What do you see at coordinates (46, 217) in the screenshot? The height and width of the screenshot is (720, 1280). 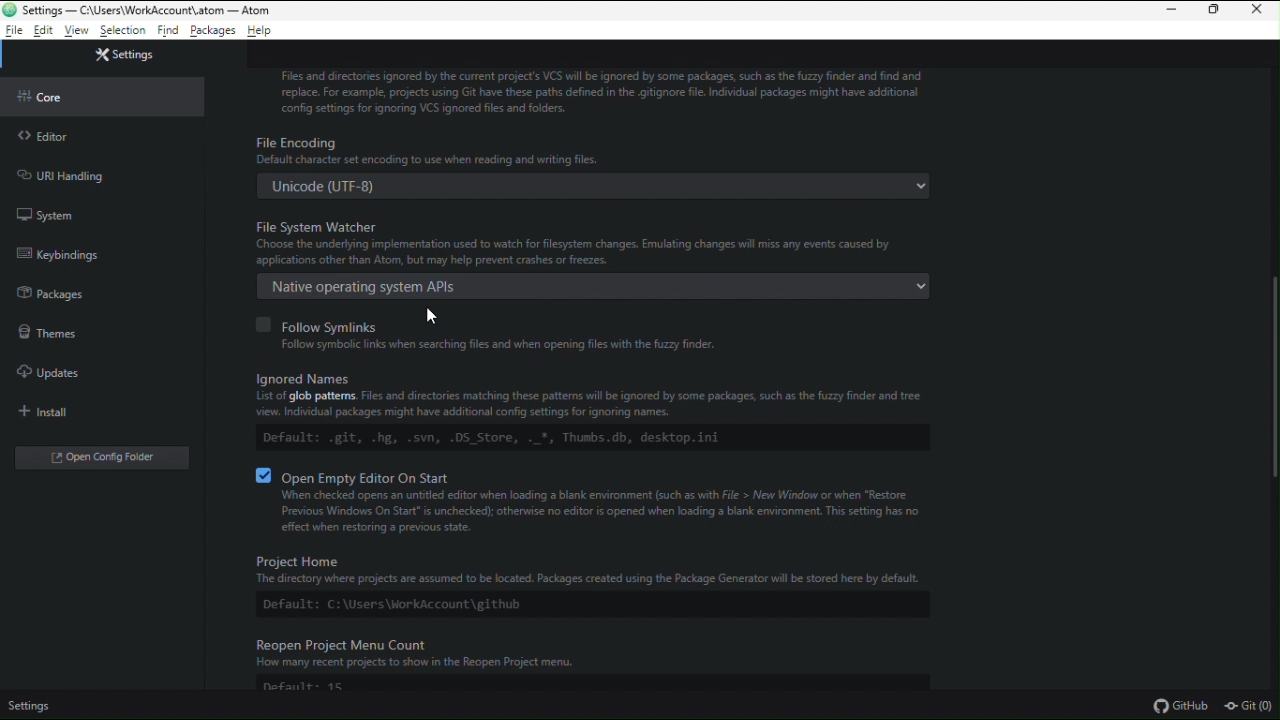 I see `Systems` at bounding box center [46, 217].